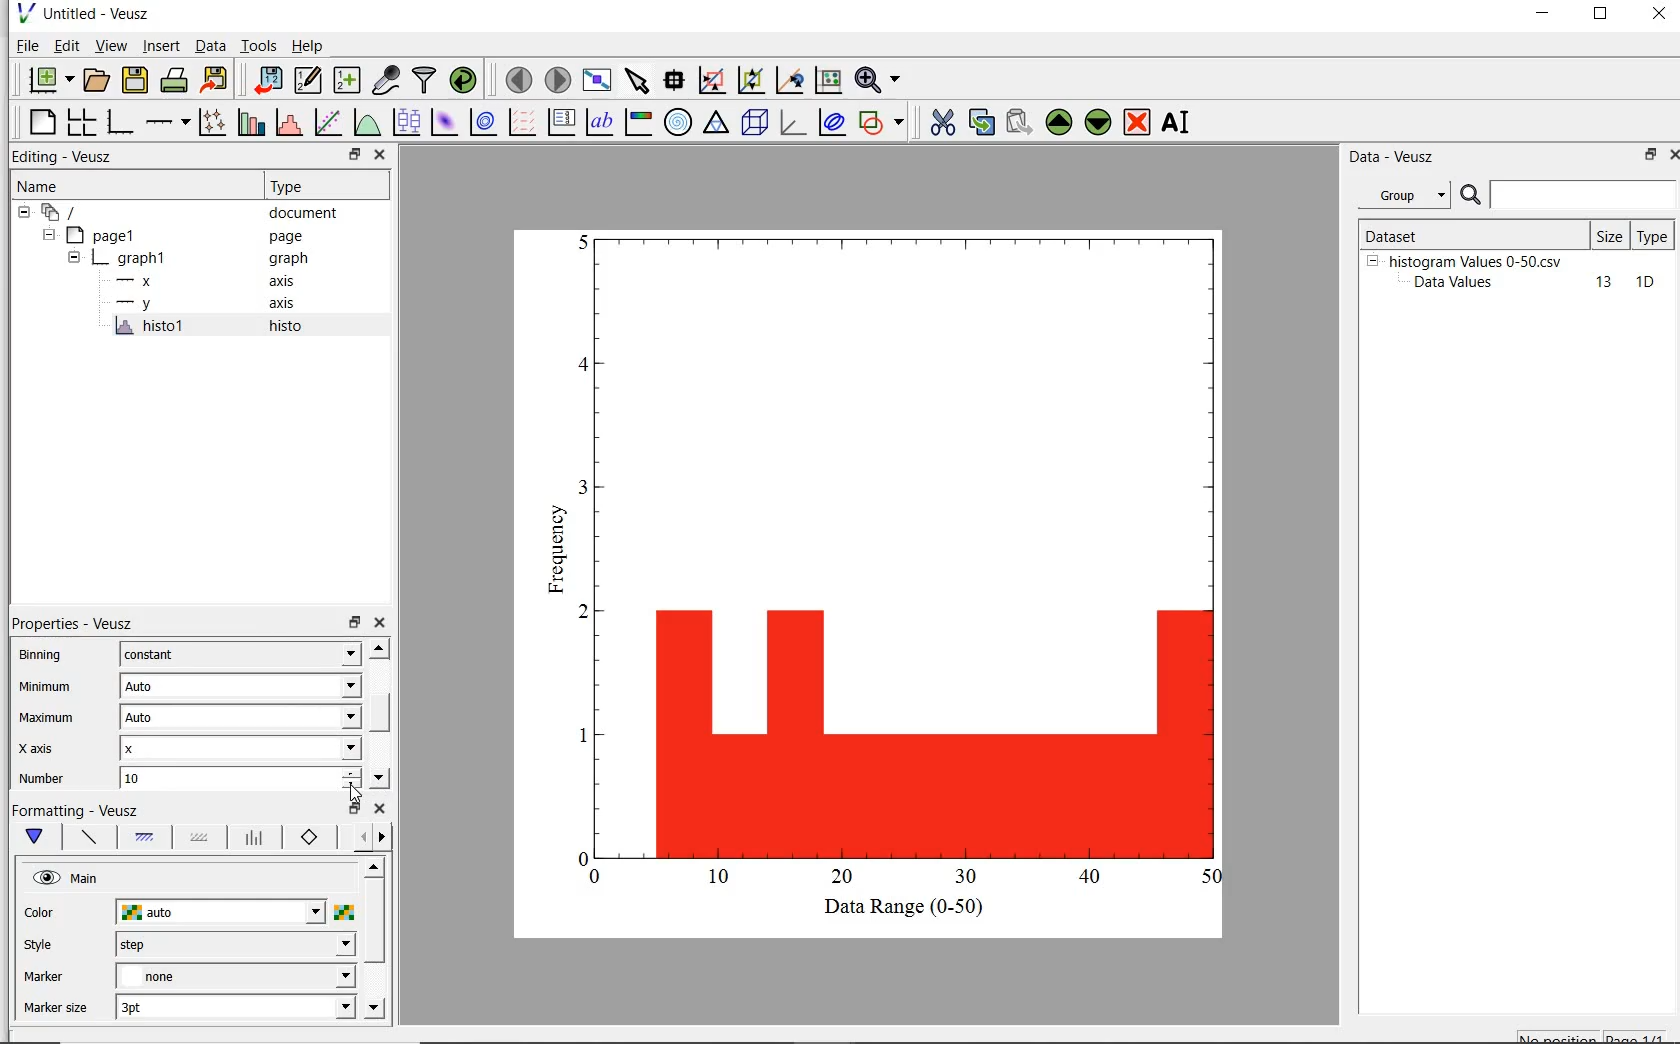  What do you see at coordinates (444, 122) in the screenshot?
I see `plot 2d dataset as an image` at bounding box center [444, 122].